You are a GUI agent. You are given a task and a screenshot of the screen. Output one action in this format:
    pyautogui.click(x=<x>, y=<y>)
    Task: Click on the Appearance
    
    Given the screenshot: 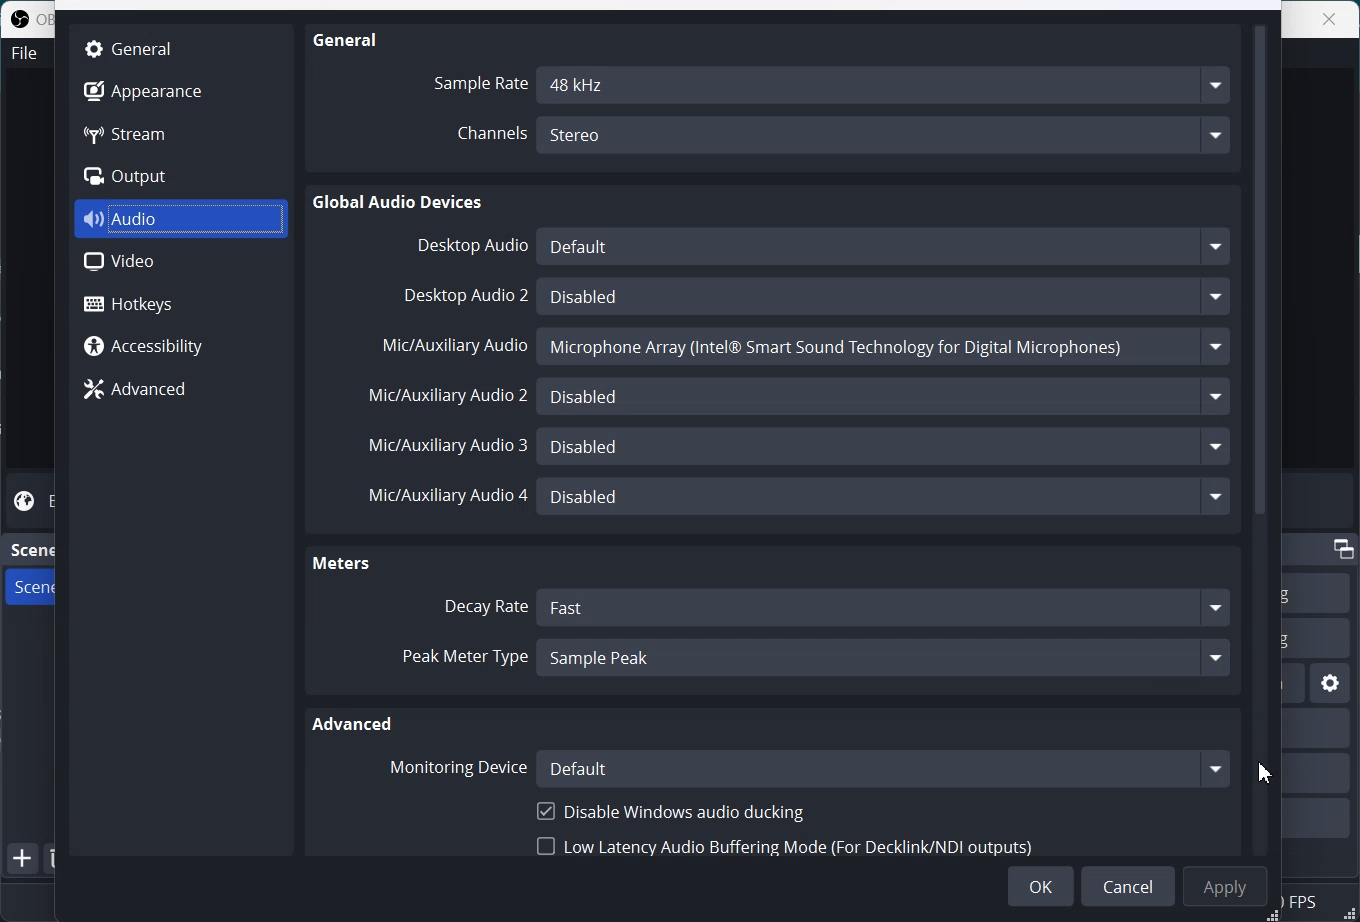 What is the action you would take?
    pyautogui.click(x=142, y=89)
    